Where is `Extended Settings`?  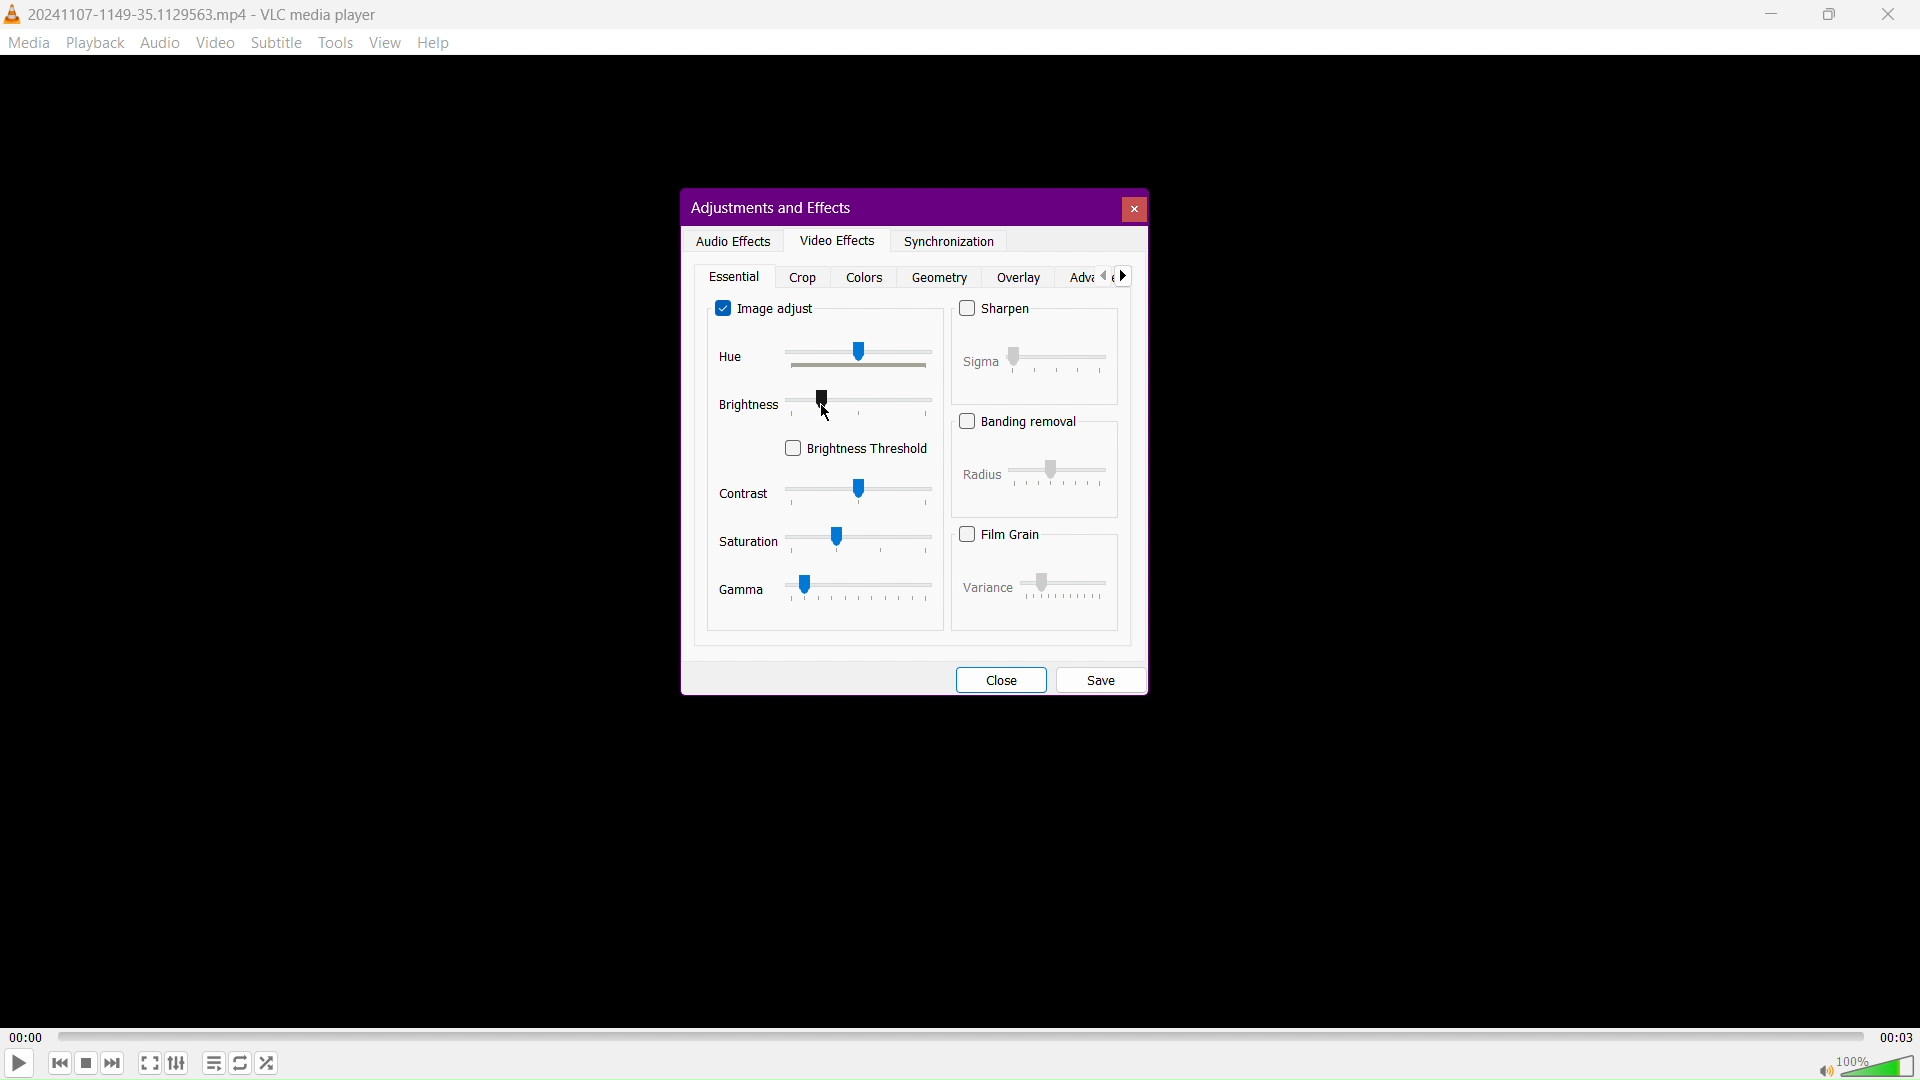
Extended Settings is located at coordinates (178, 1064).